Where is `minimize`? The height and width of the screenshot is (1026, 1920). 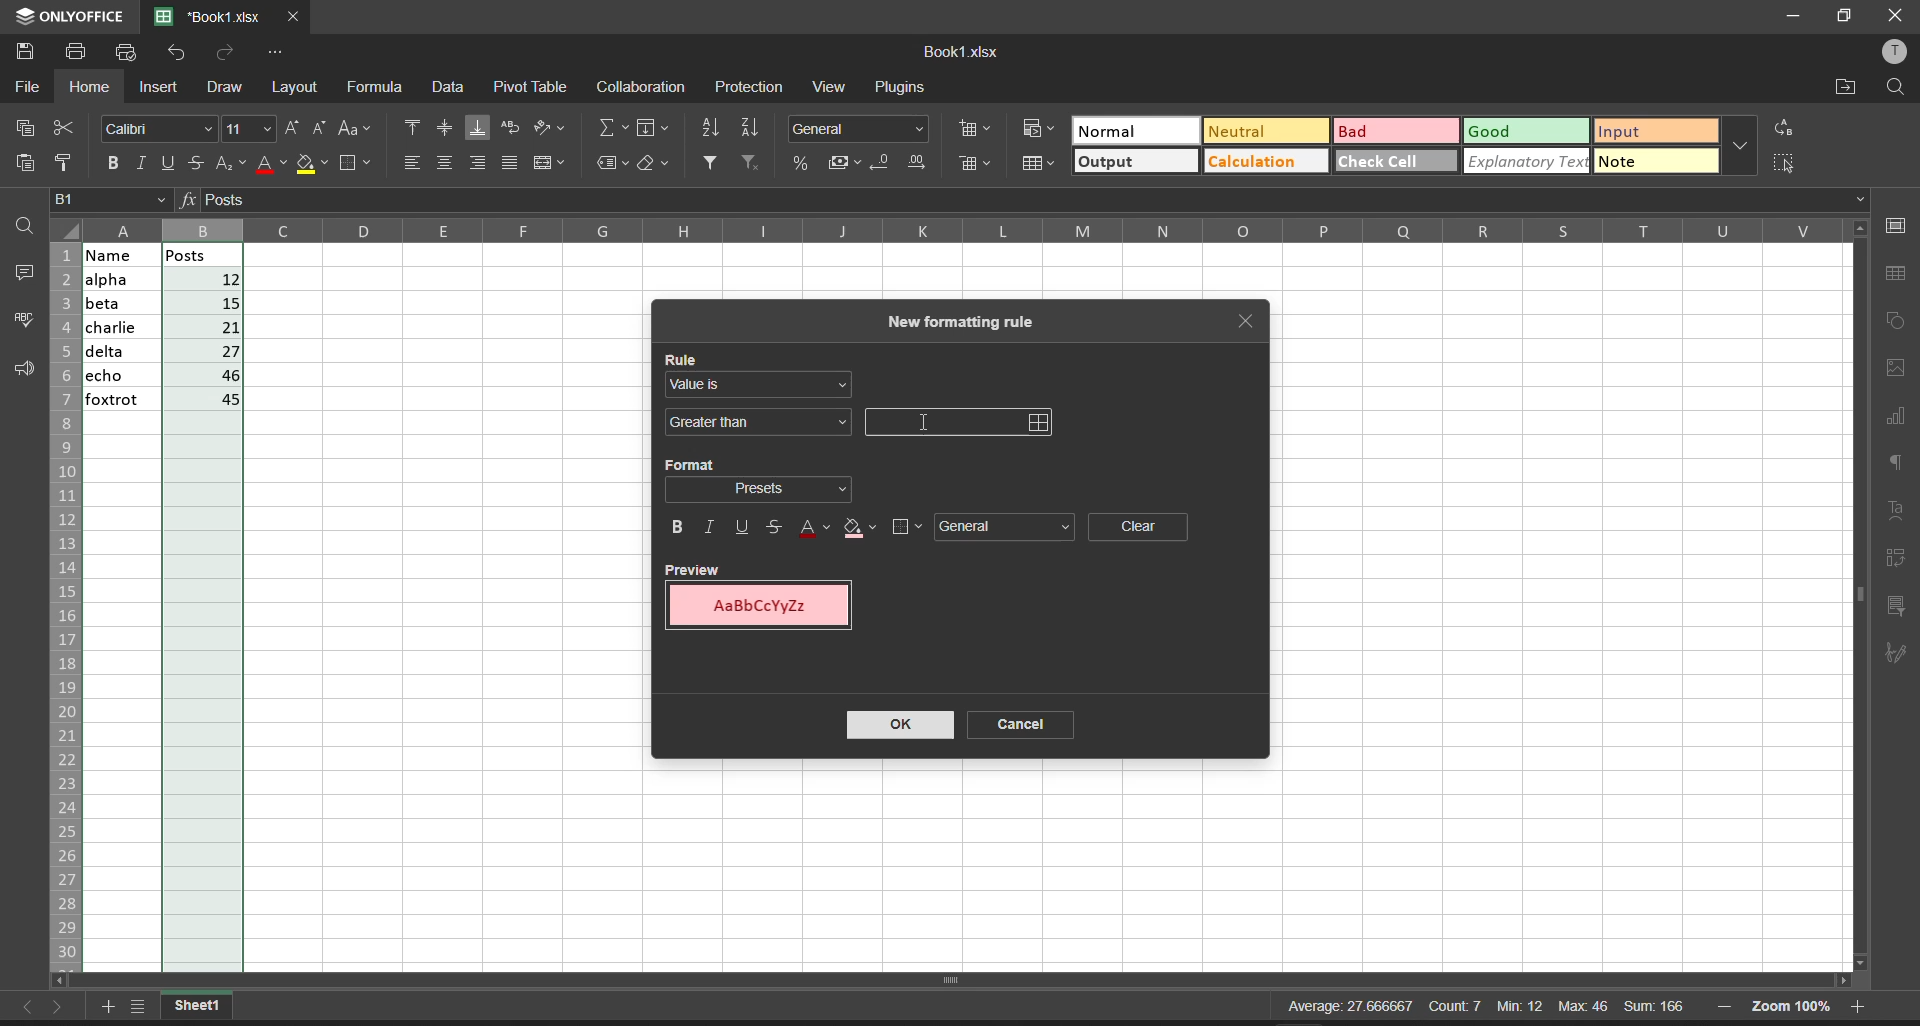
minimize is located at coordinates (1795, 15).